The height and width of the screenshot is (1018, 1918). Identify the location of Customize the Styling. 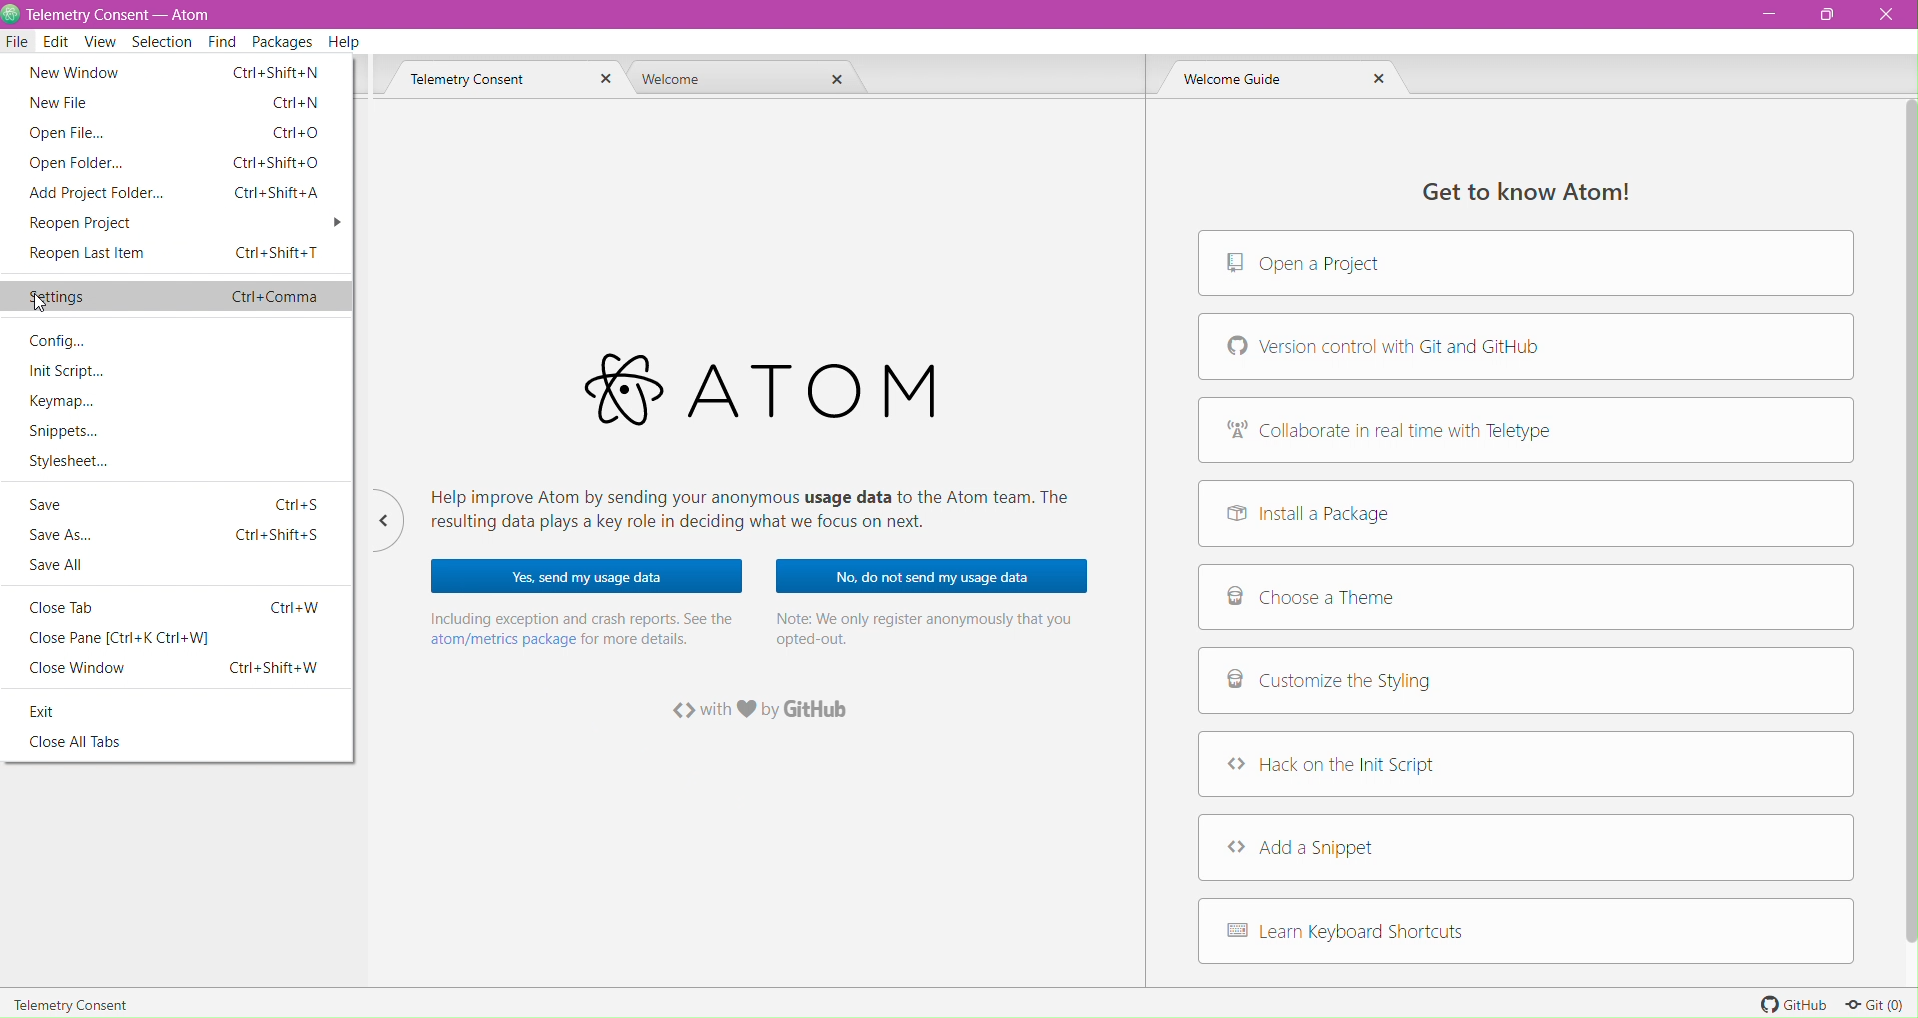
(1526, 684).